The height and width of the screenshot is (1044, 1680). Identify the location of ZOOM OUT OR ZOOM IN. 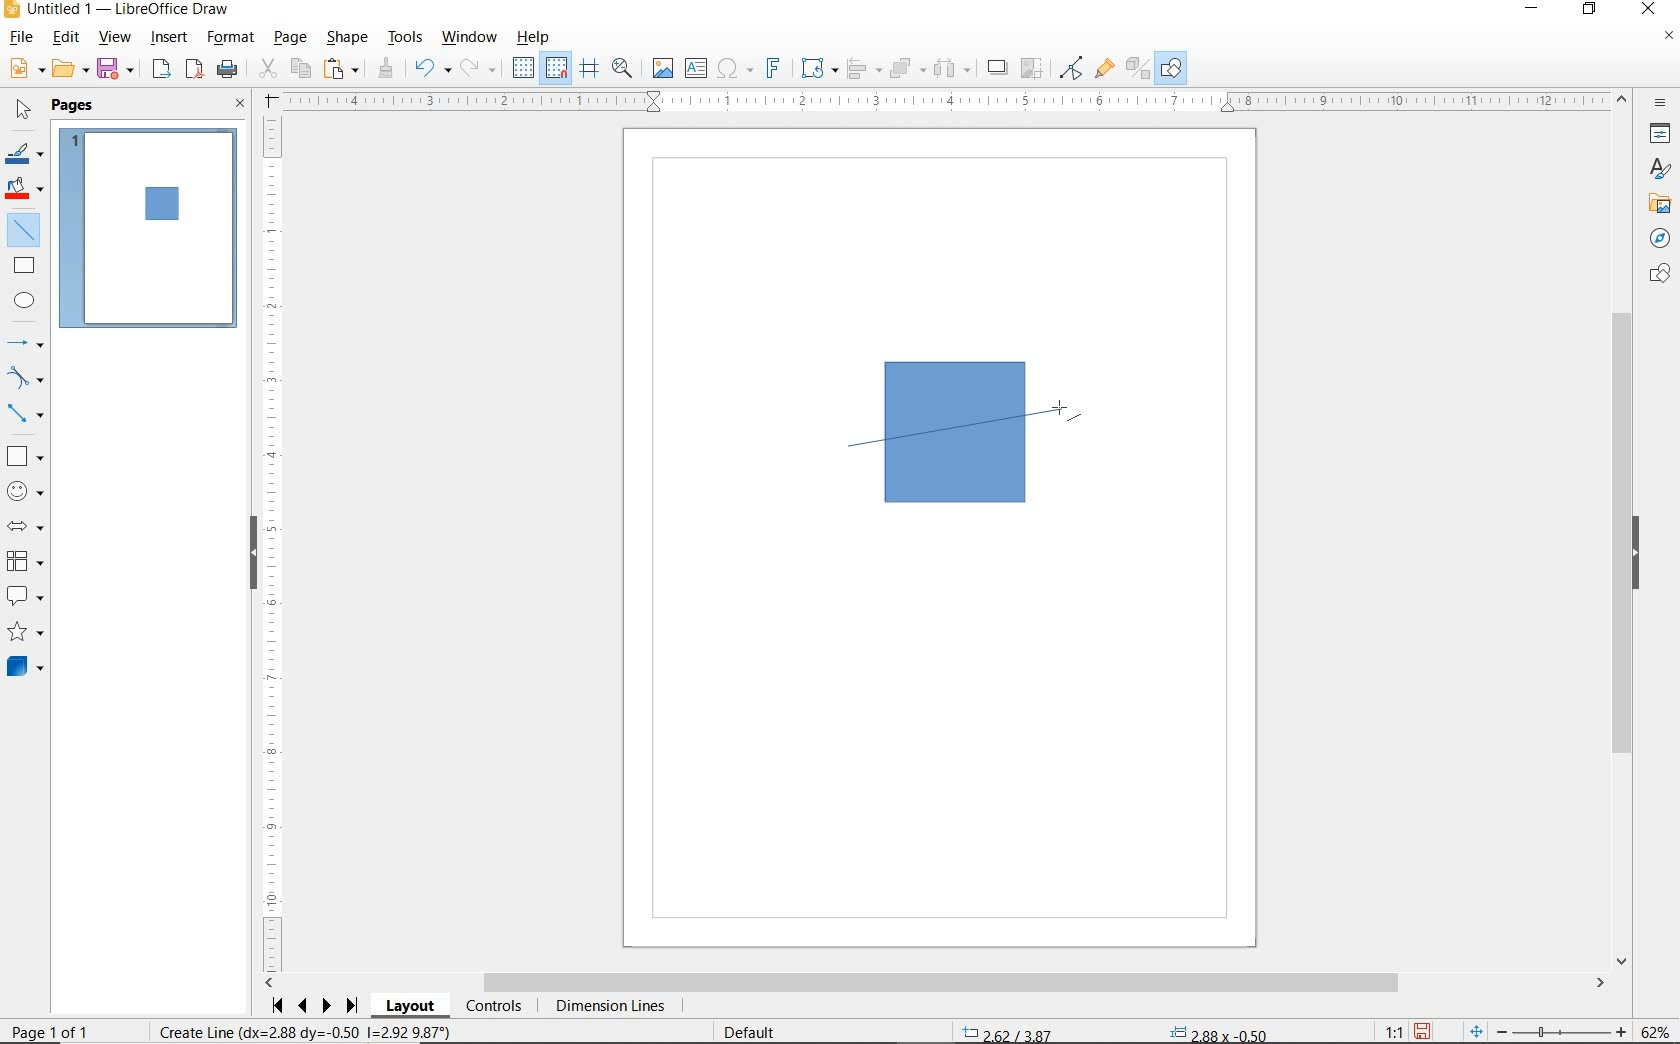
(1549, 1028).